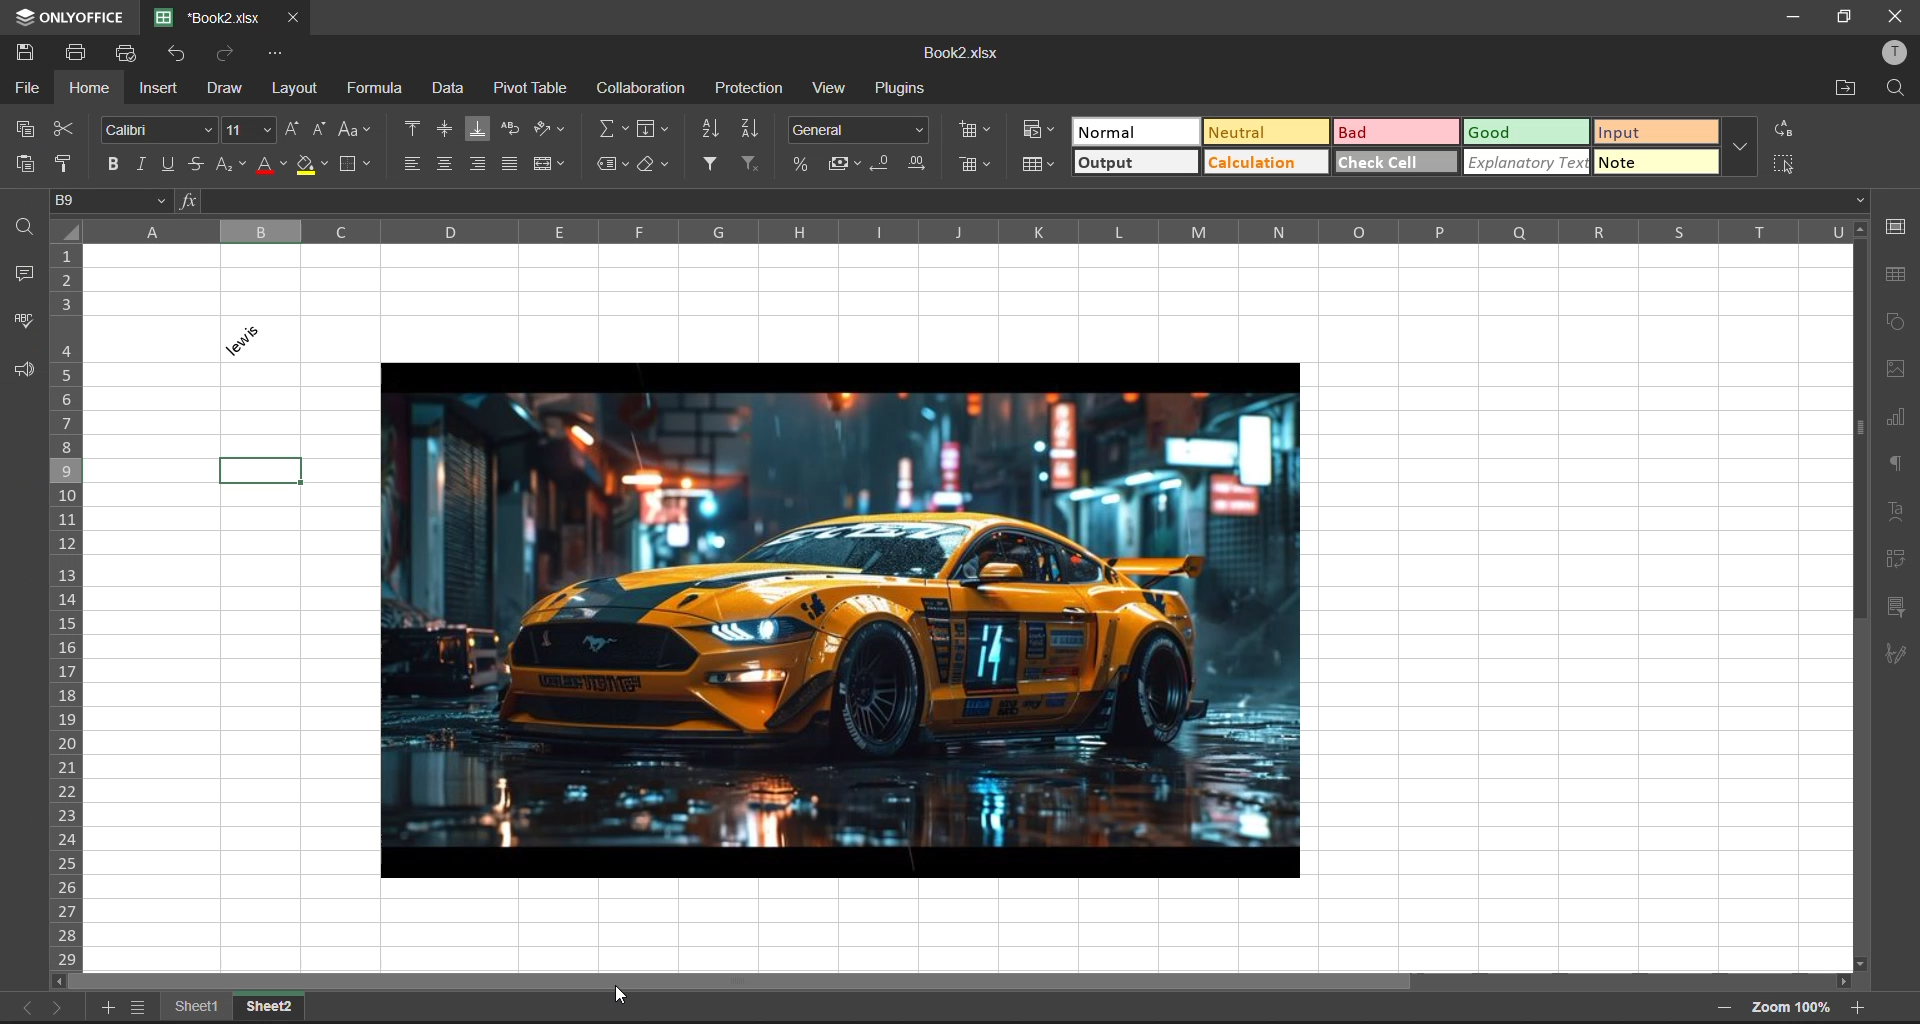  I want to click on number format, so click(859, 127).